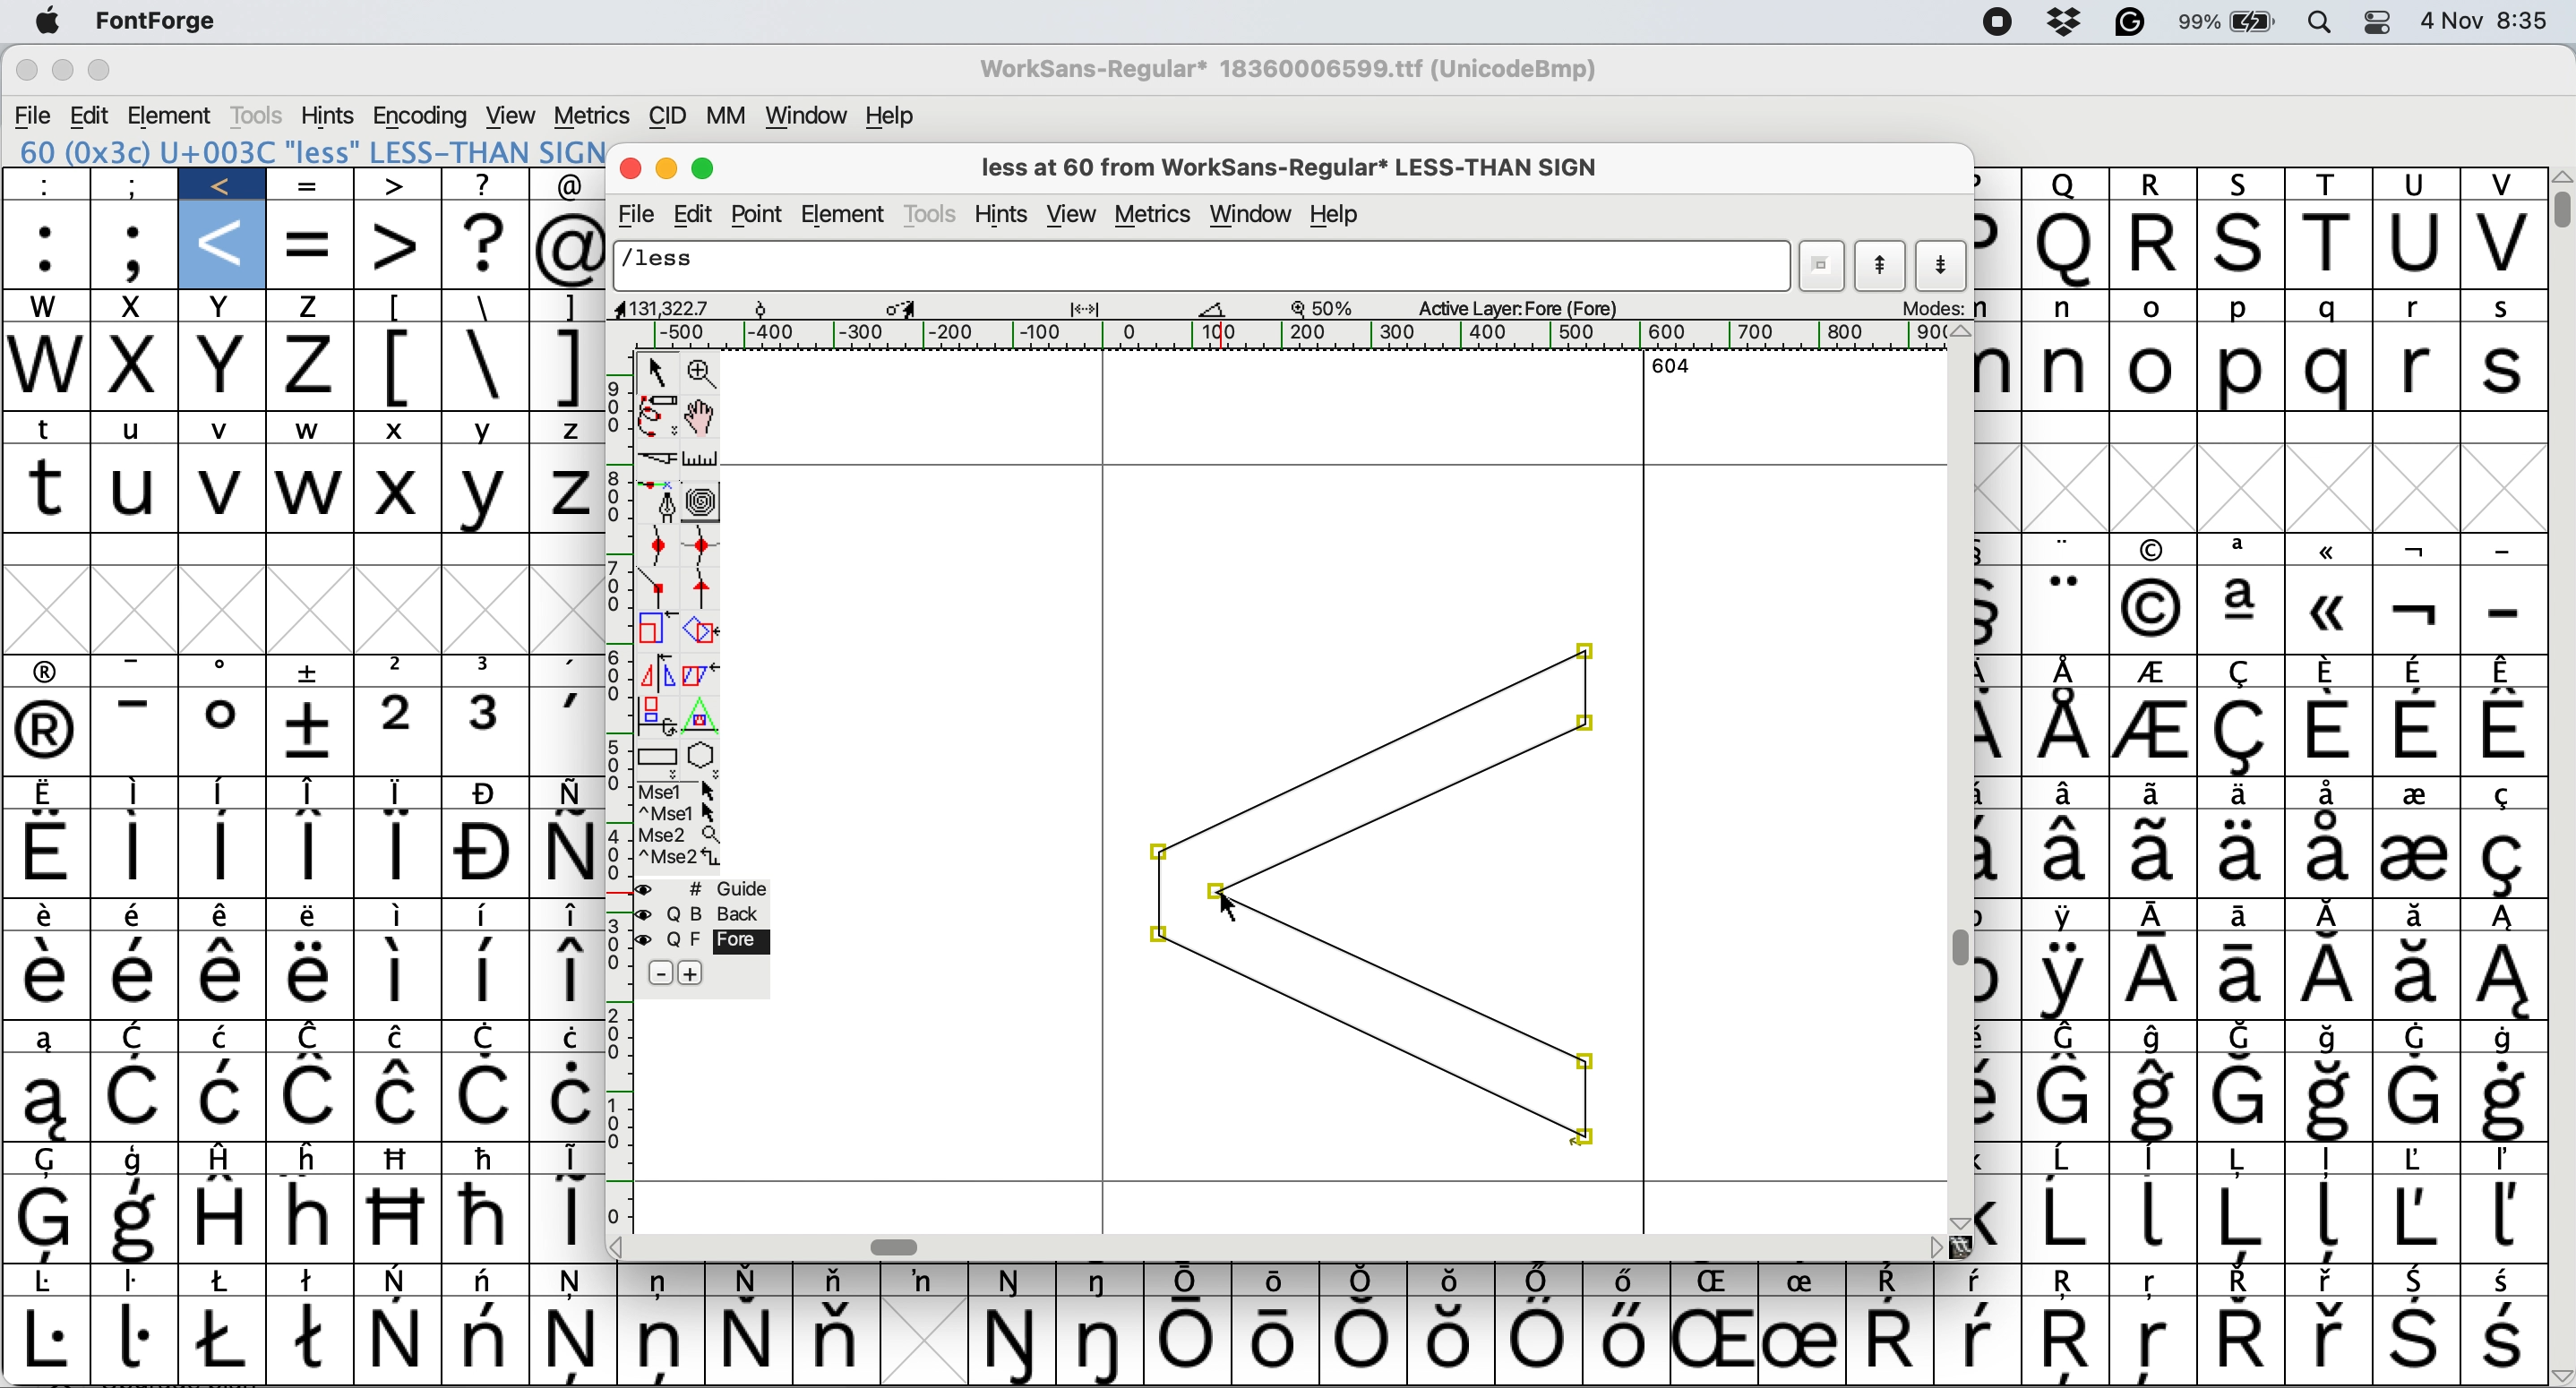 The image size is (2576, 1388). Describe the element at coordinates (2000, 794) in the screenshot. I see `Symbol` at that location.